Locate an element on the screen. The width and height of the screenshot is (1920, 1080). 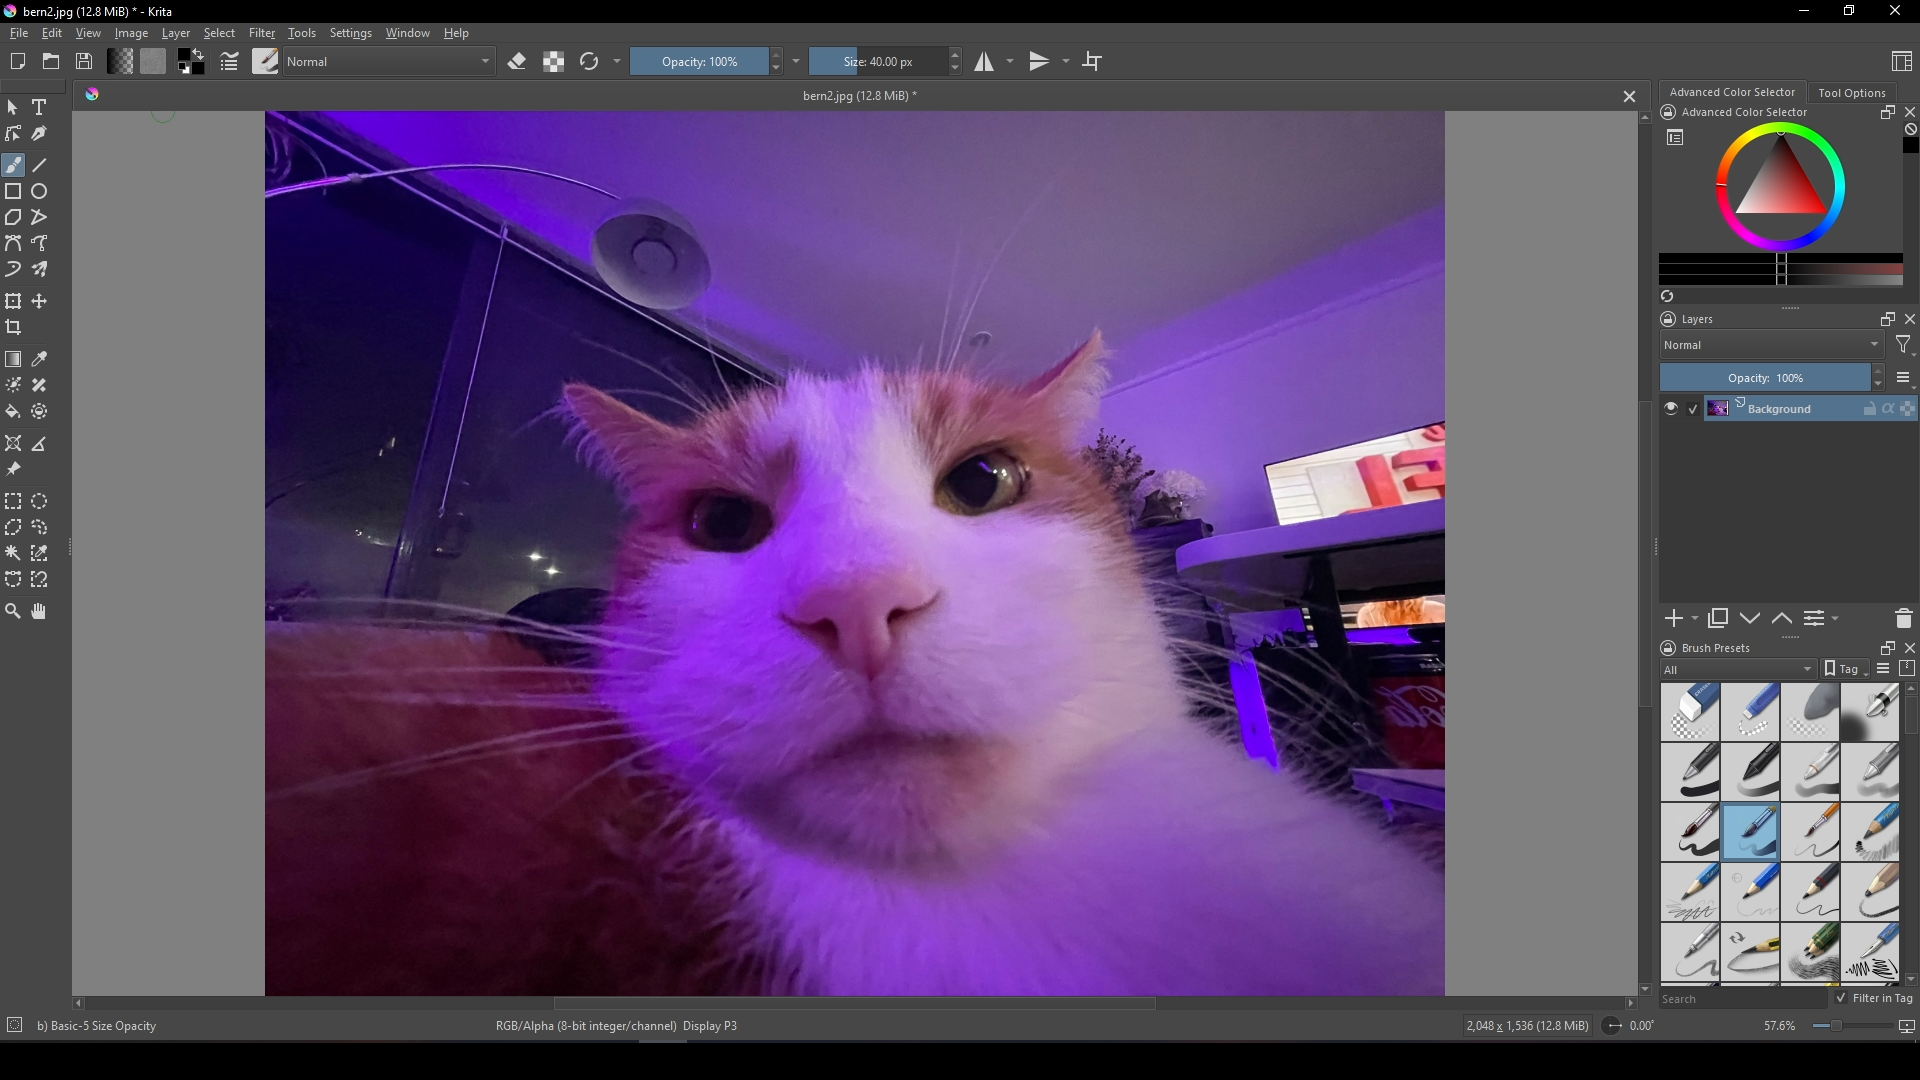
Circular selection tool is located at coordinates (40, 501).